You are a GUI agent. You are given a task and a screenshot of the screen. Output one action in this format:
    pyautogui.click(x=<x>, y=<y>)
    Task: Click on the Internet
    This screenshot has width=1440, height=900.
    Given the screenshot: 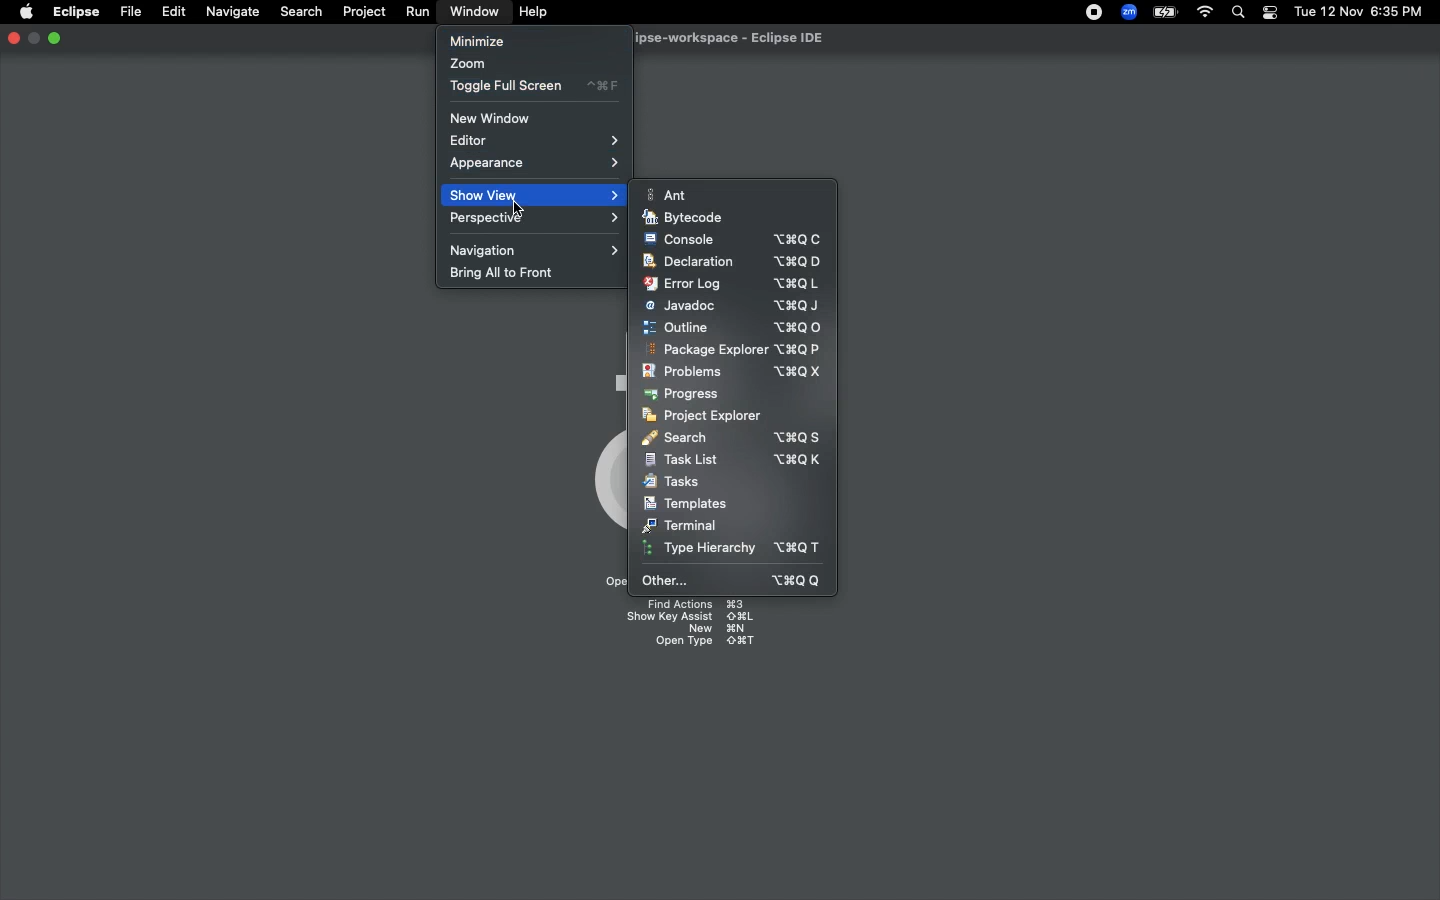 What is the action you would take?
    pyautogui.click(x=1205, y=13)
    